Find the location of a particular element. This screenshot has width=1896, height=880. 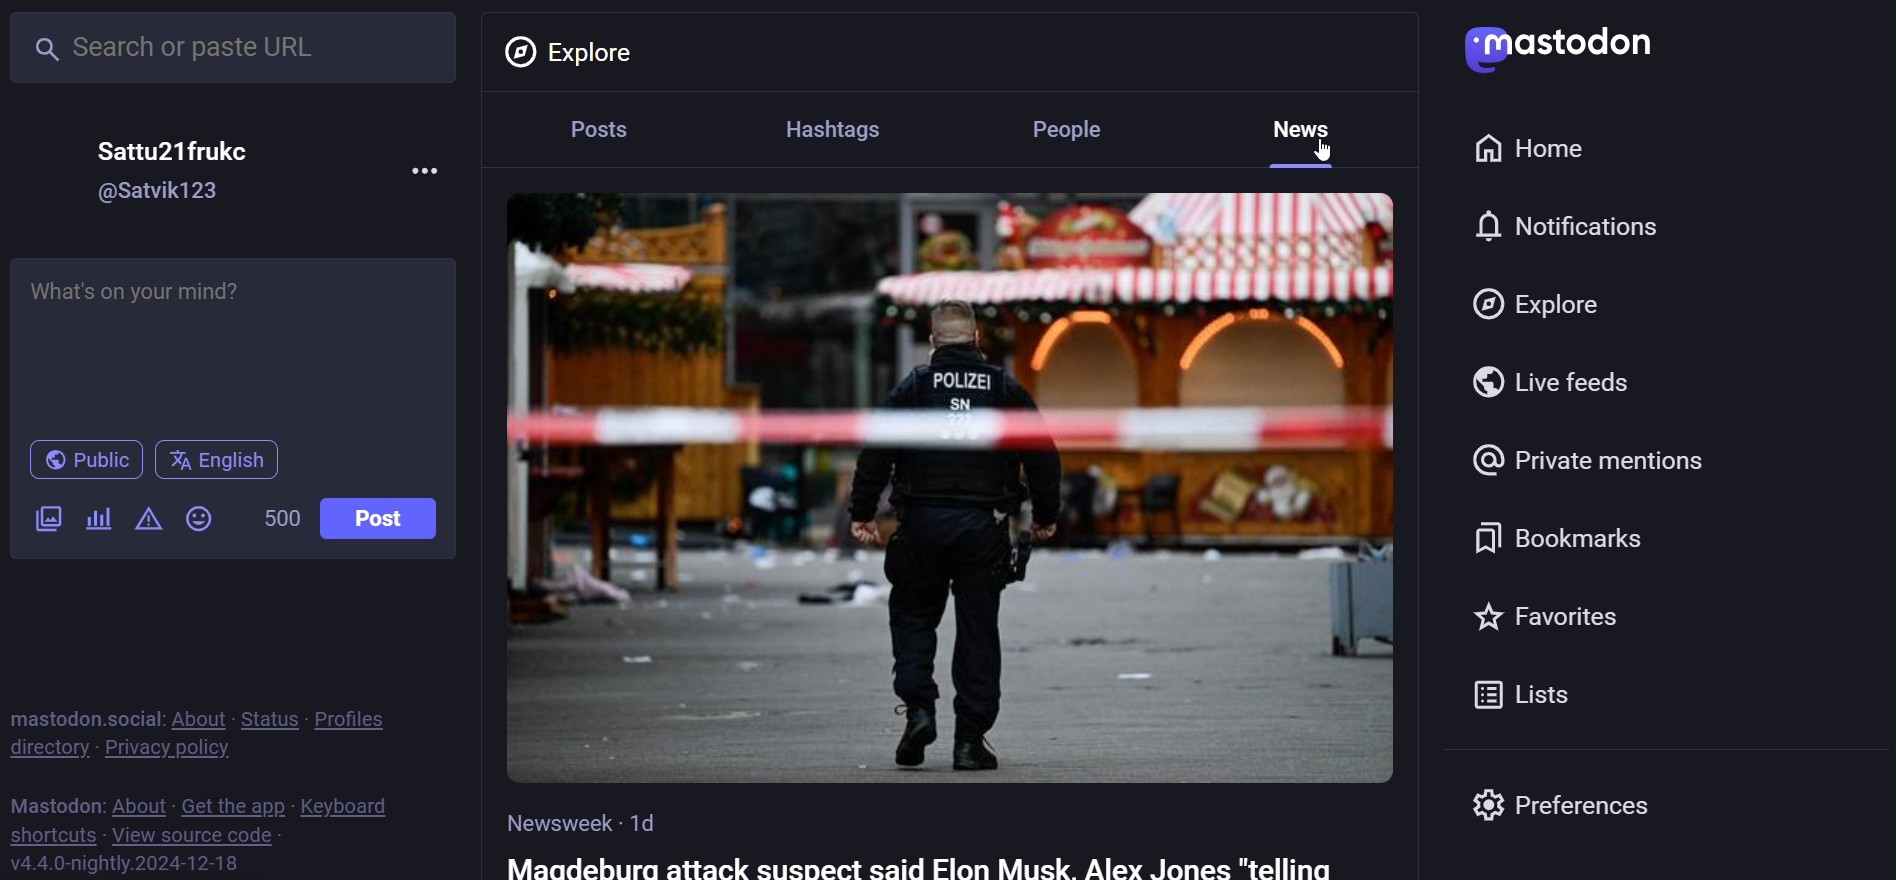

hashtag is located at coordinates (837, 127).